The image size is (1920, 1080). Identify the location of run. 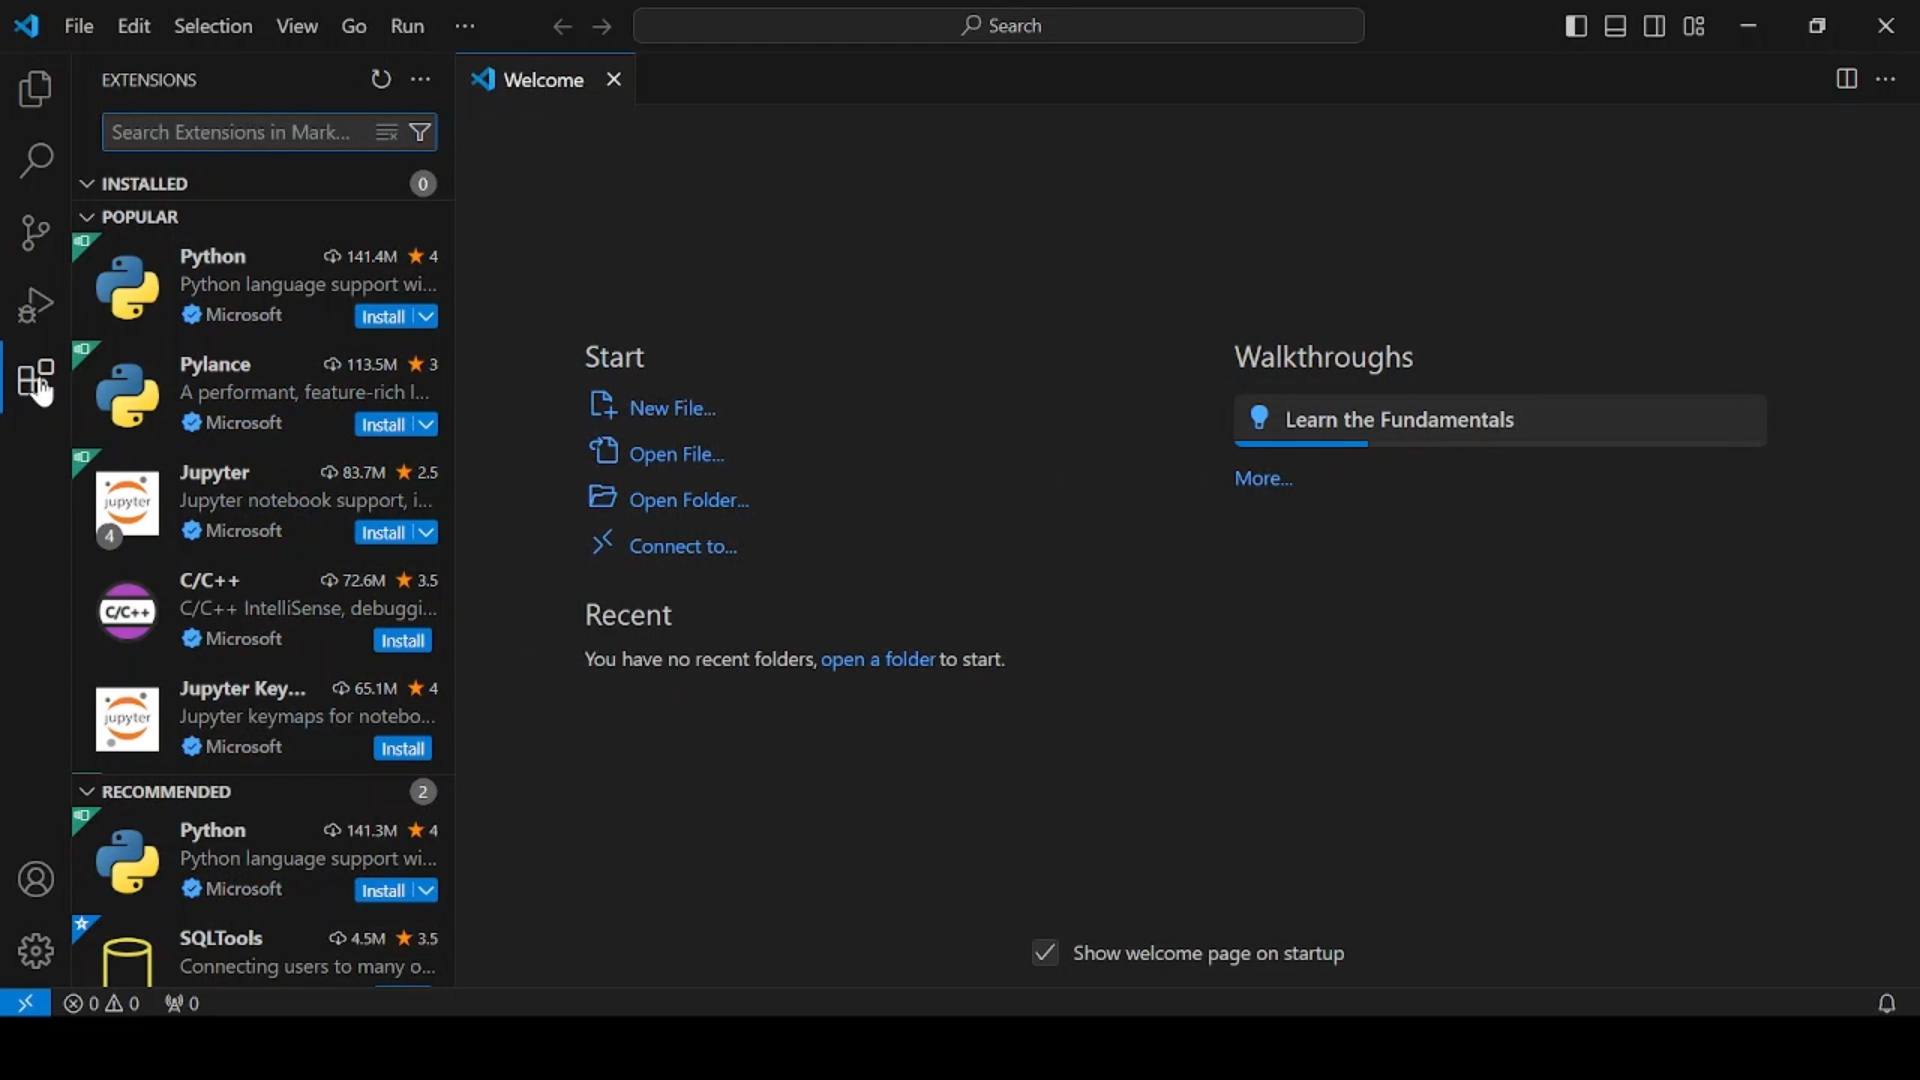
(407, 26).